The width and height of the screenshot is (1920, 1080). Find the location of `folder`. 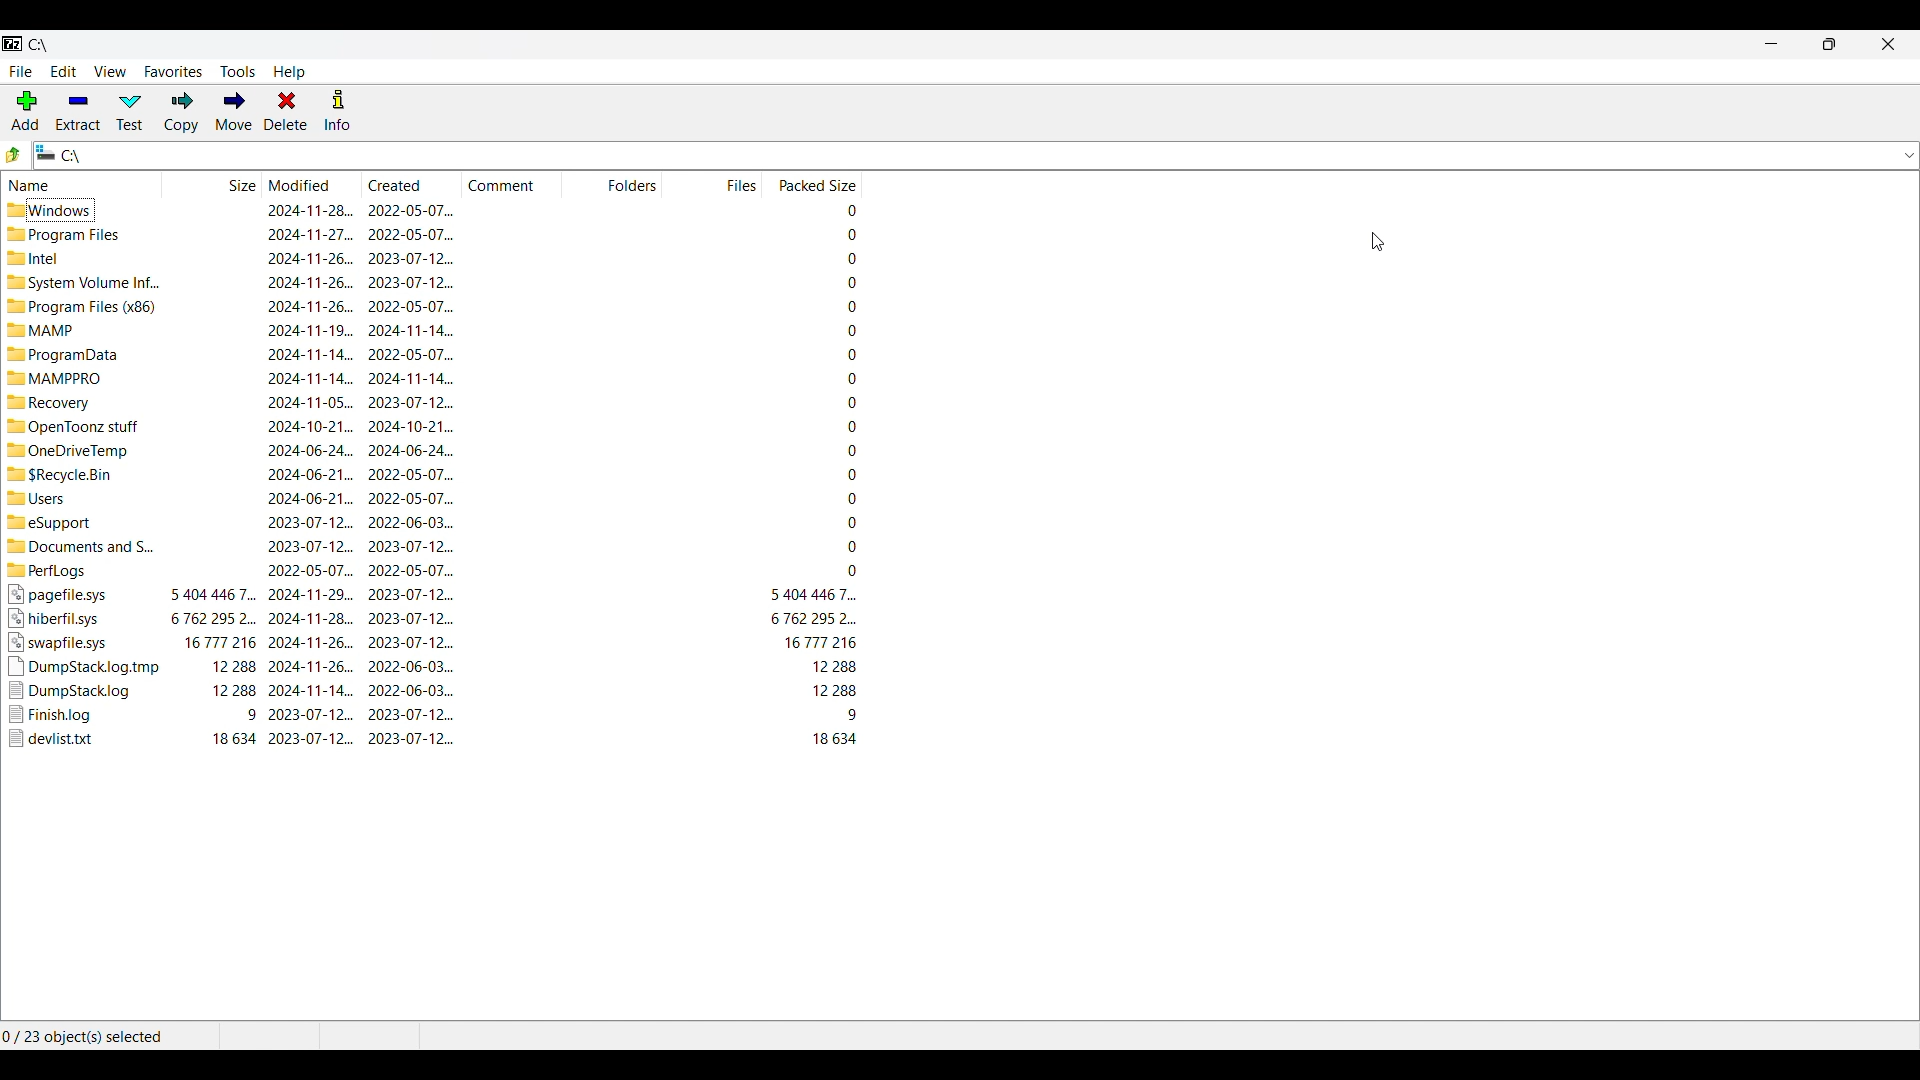

folder is located at coordinates (80, 545).